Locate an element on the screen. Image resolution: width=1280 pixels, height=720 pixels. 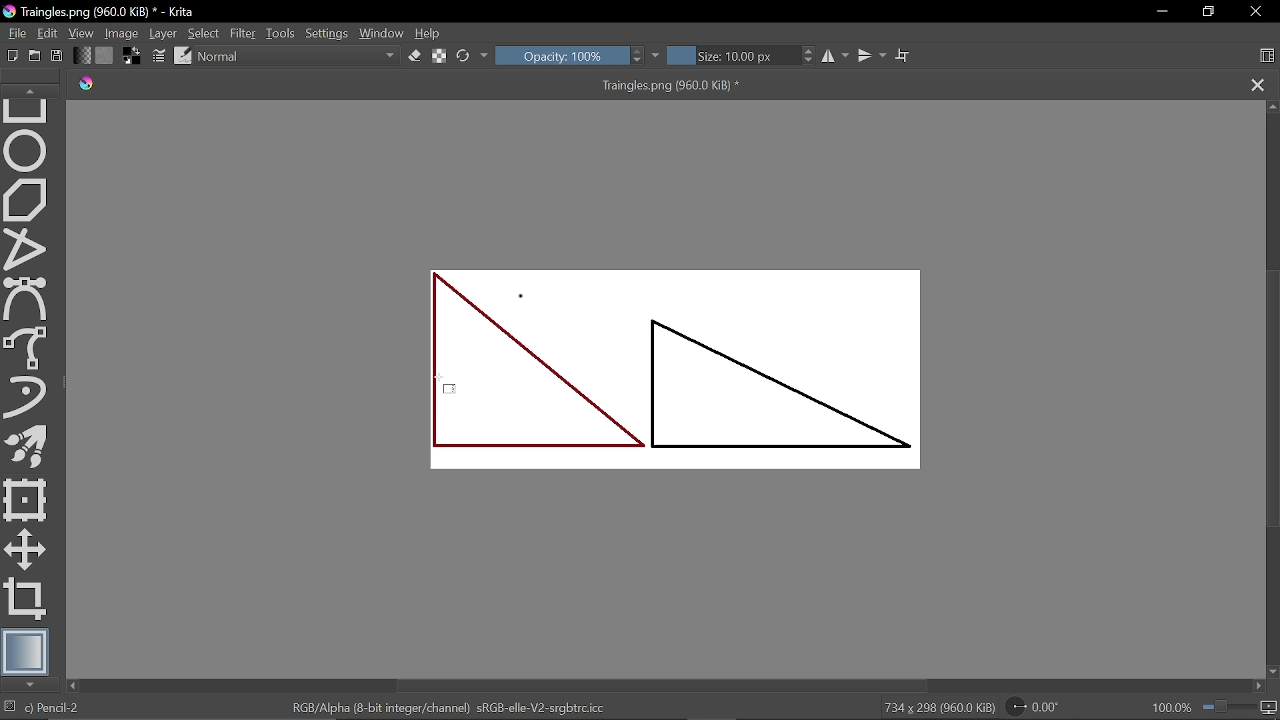
100.0% is located at coordinates (1215, 707).